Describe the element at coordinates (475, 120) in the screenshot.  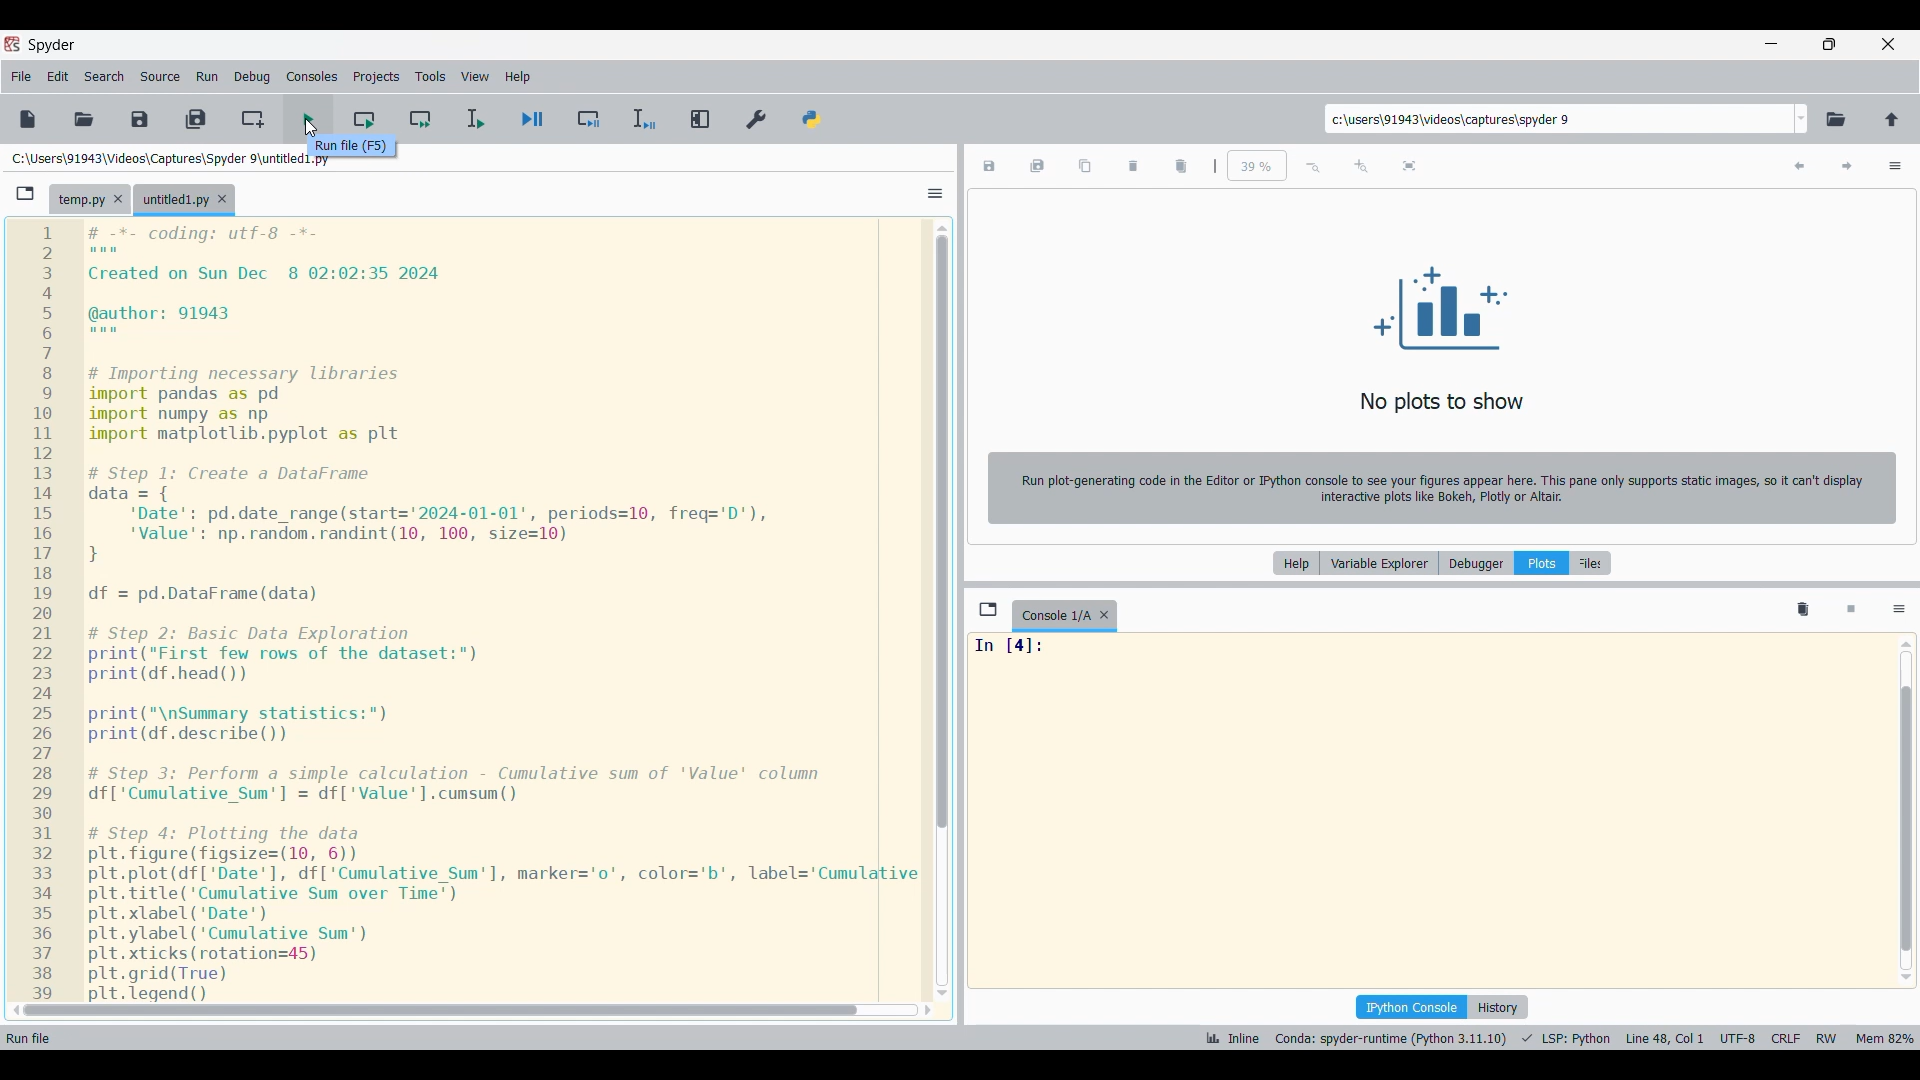
I see `Run selection/current line` at that location.